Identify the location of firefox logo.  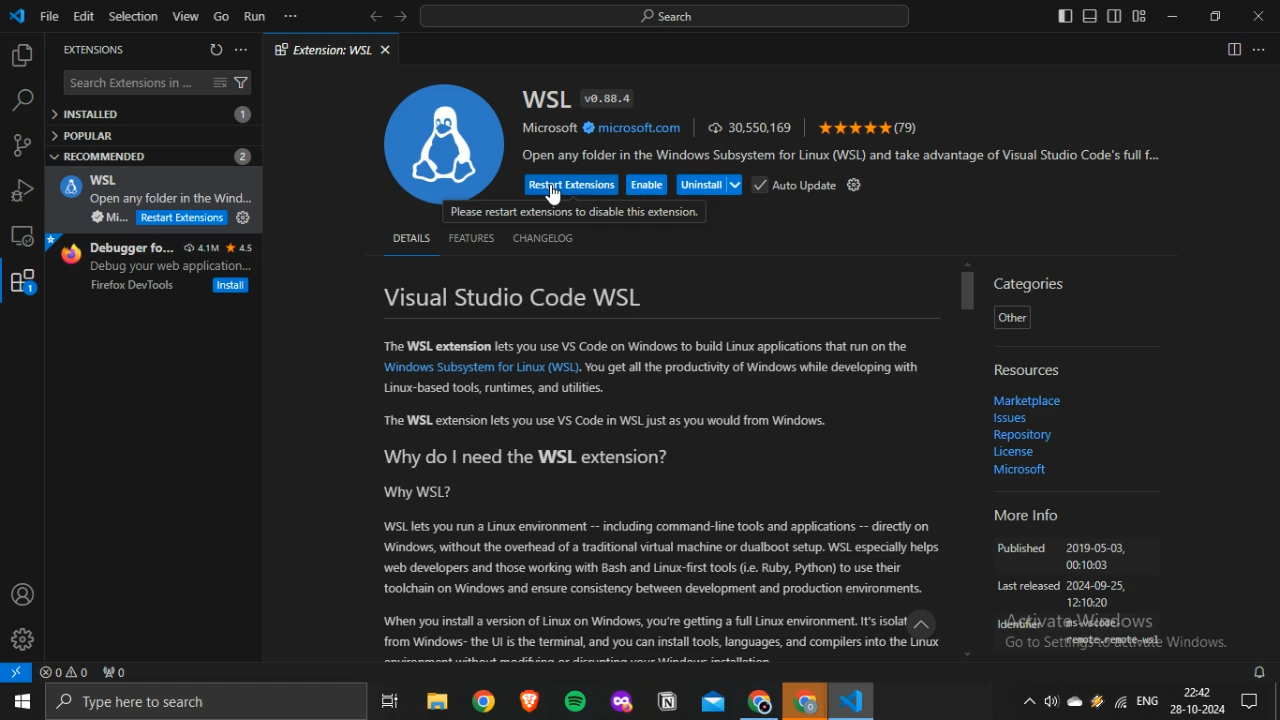
(69, 253).